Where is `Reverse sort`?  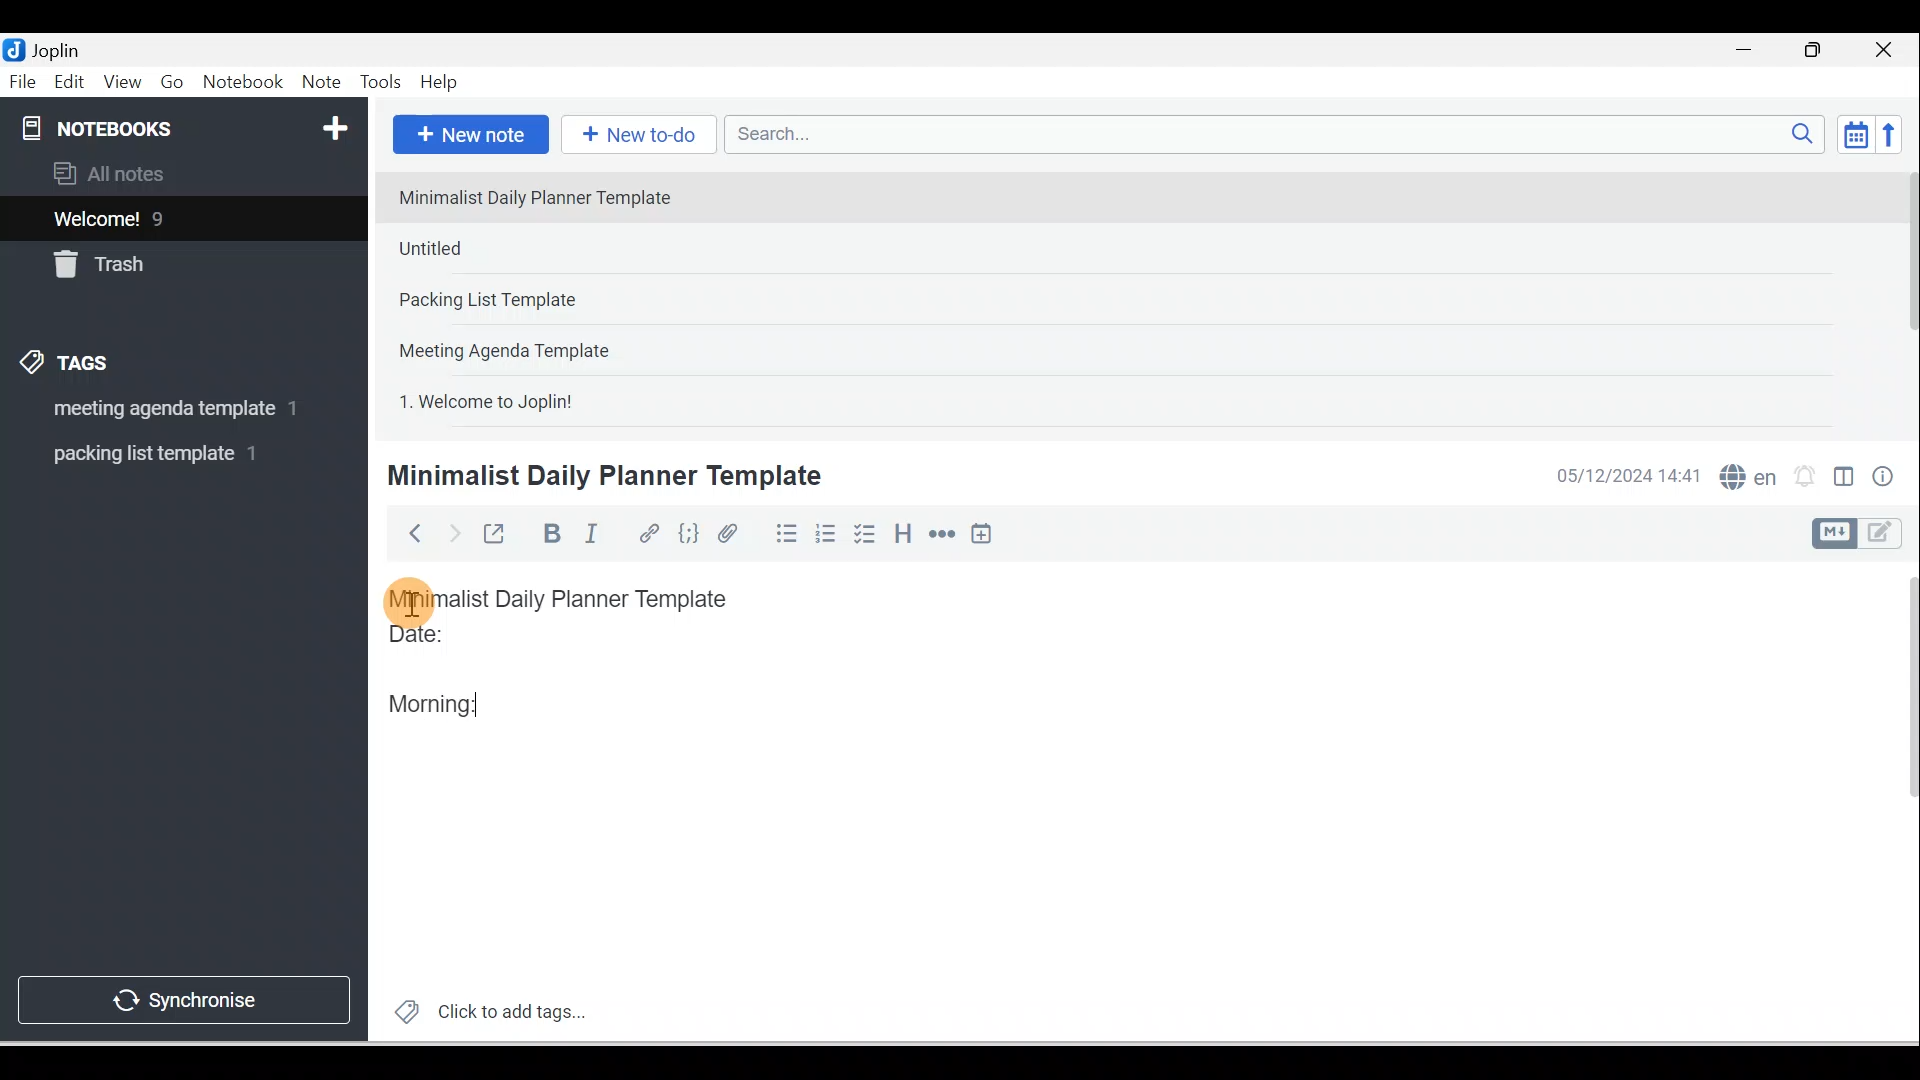 Reverse sort is located at coordinates (1895, 134).